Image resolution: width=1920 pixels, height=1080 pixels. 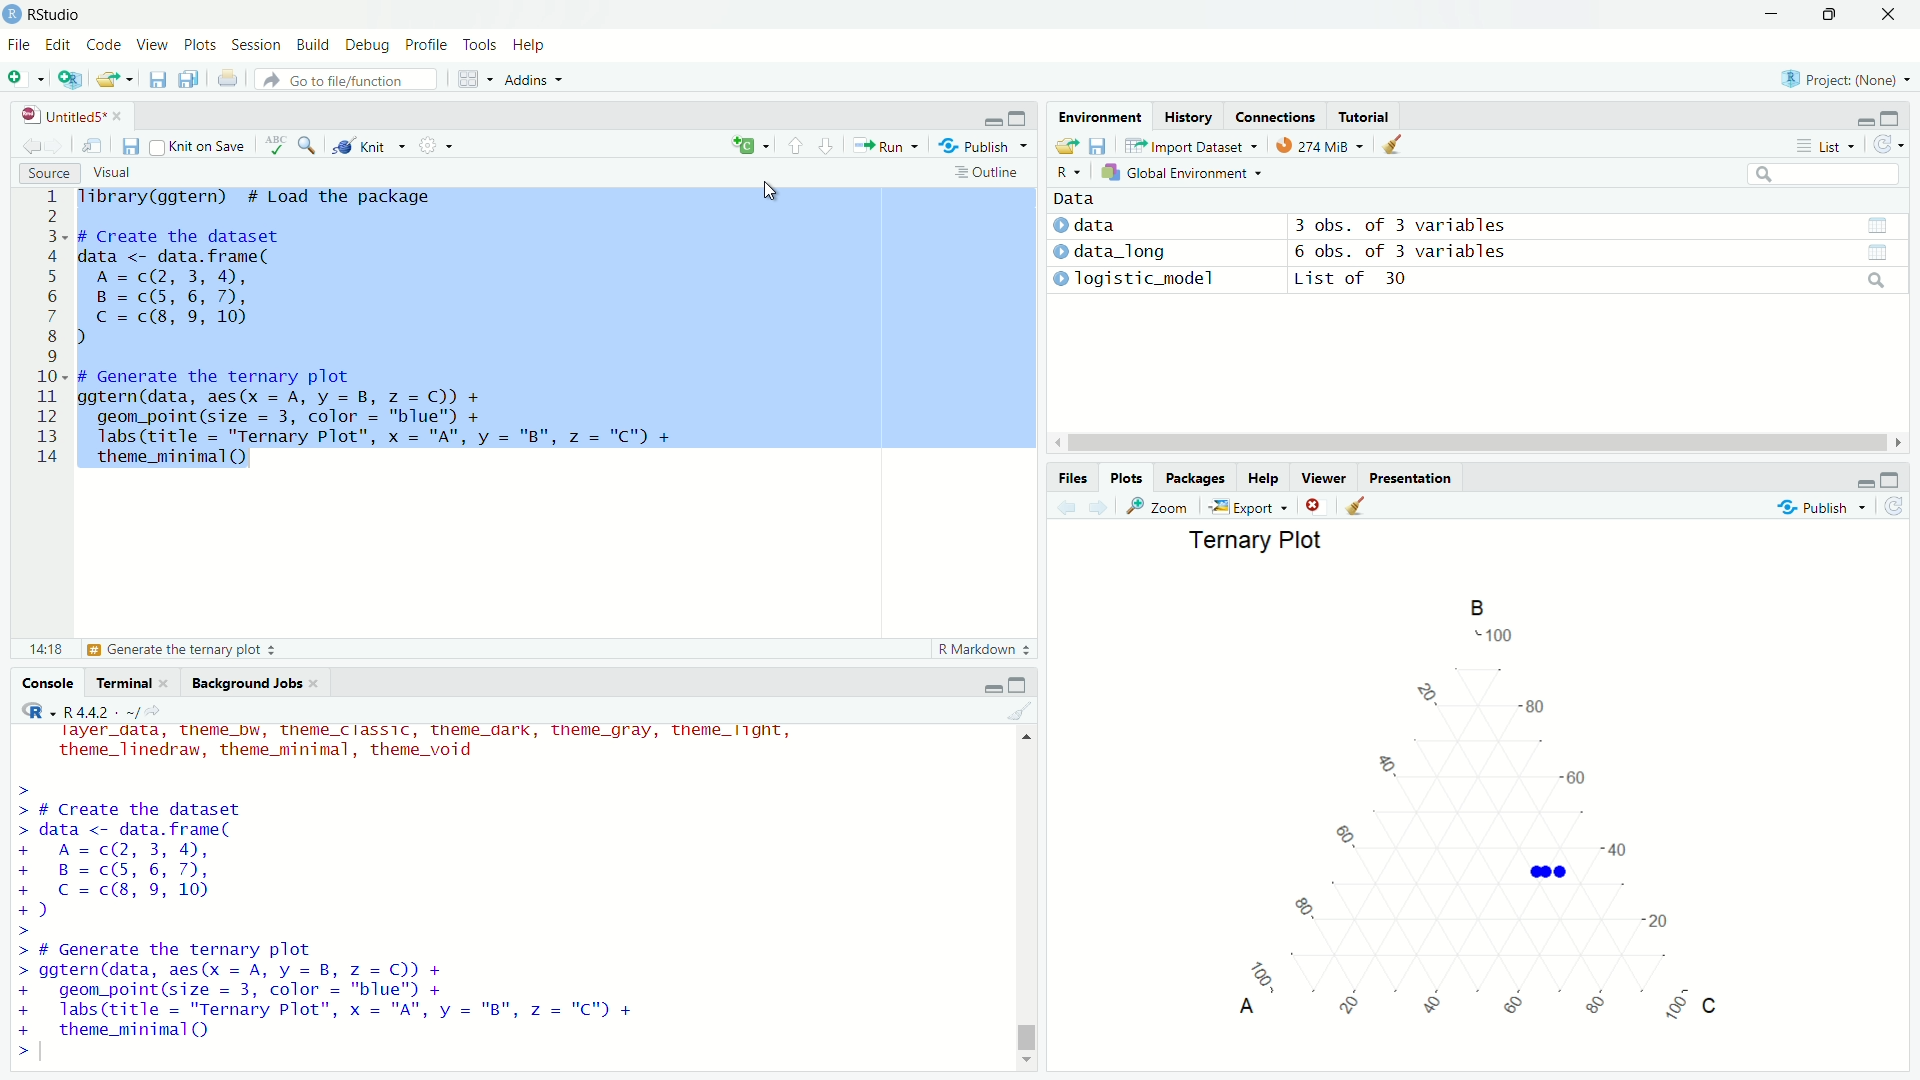 What do you see at coordinates (95, 146) in the screenshot?
I see `view` at bounding box center [95, 146].